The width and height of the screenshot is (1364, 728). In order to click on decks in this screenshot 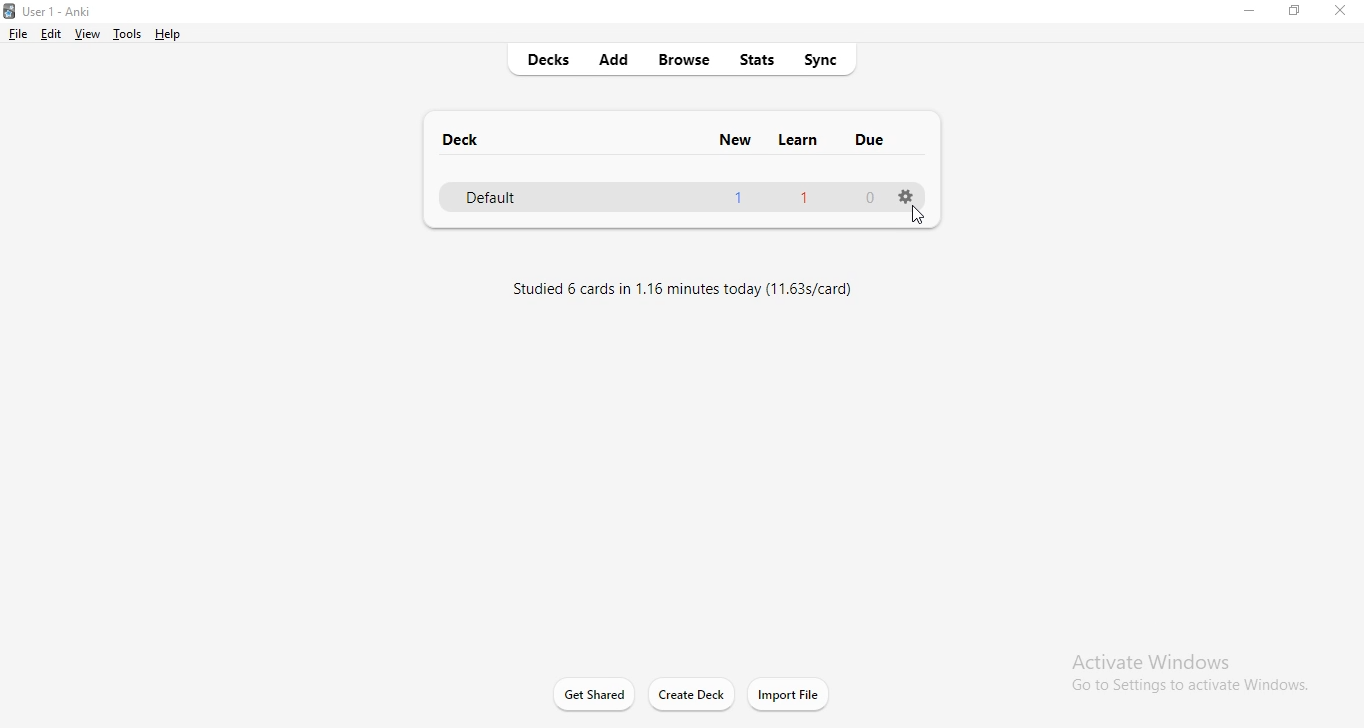, I will do `click(539, 59)`.